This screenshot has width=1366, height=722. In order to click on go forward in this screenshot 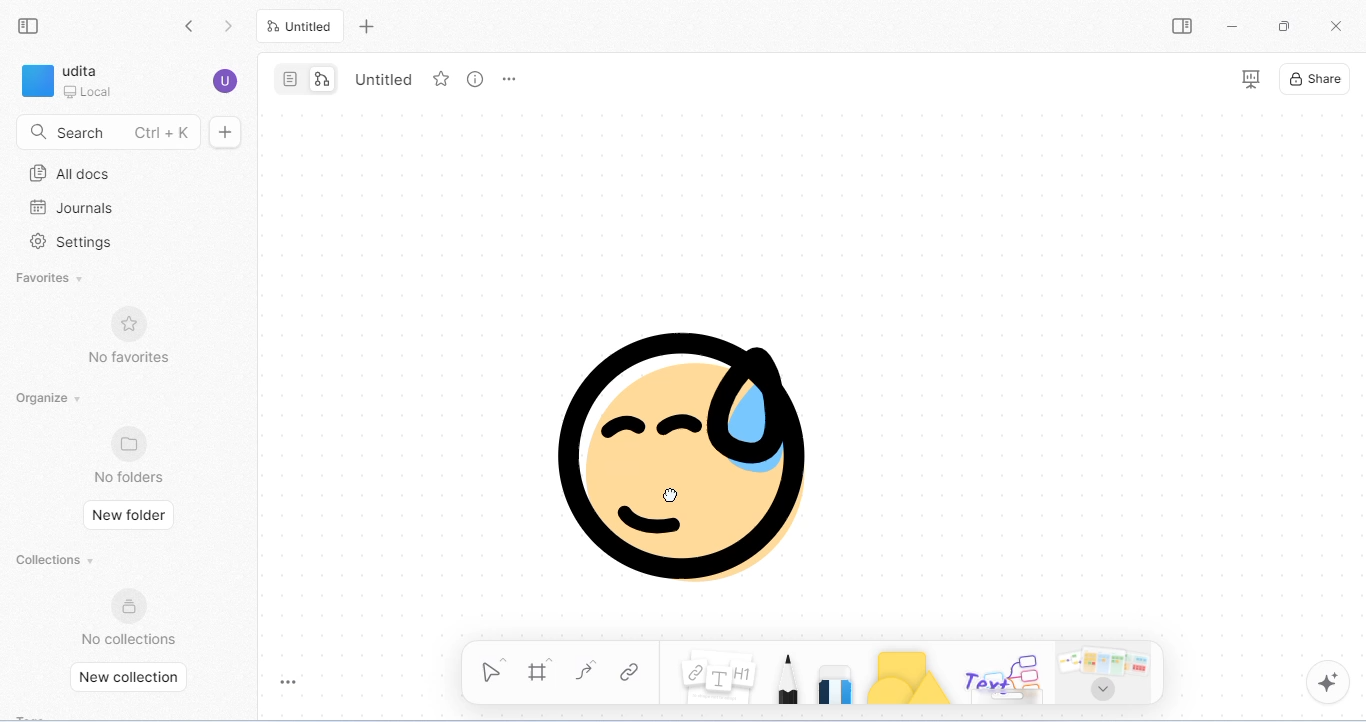, I will do `click(228, 27)`.